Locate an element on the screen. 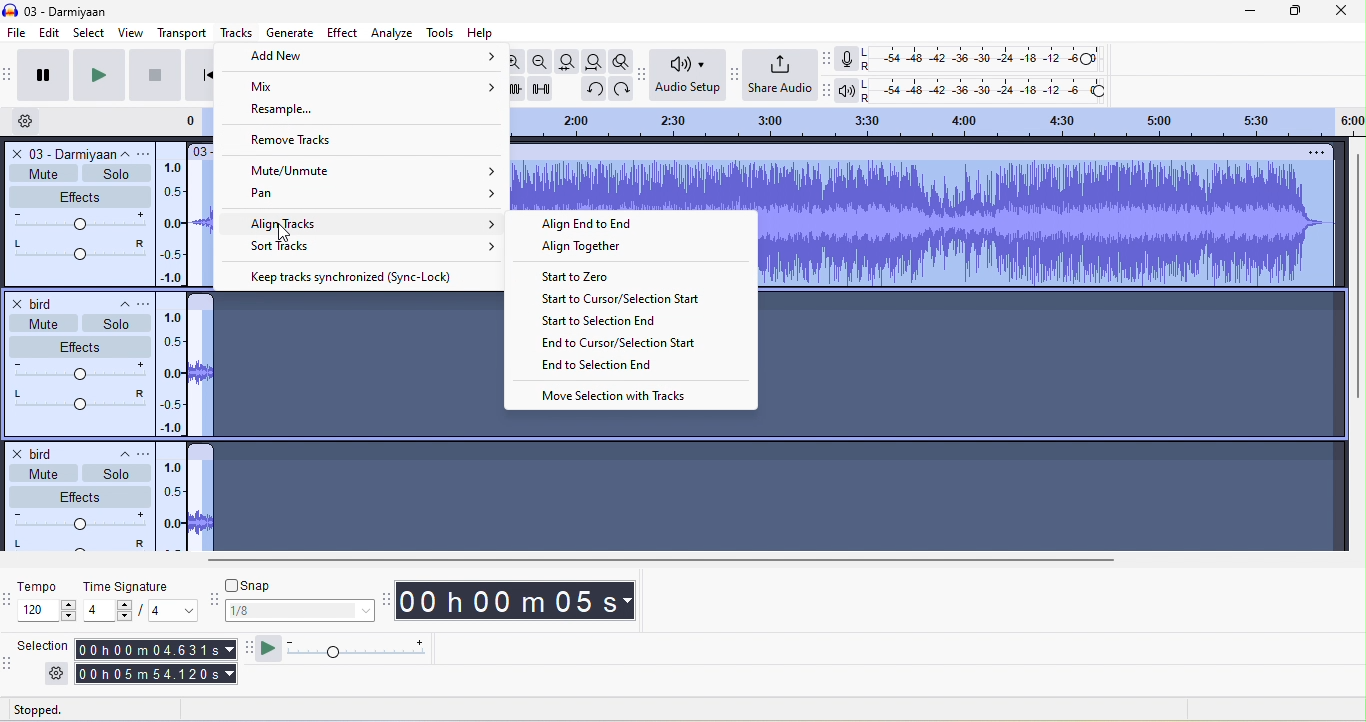 This screenshot has height=722, width=1366. horizontal scroll bar is located at coordinates (656, 559).